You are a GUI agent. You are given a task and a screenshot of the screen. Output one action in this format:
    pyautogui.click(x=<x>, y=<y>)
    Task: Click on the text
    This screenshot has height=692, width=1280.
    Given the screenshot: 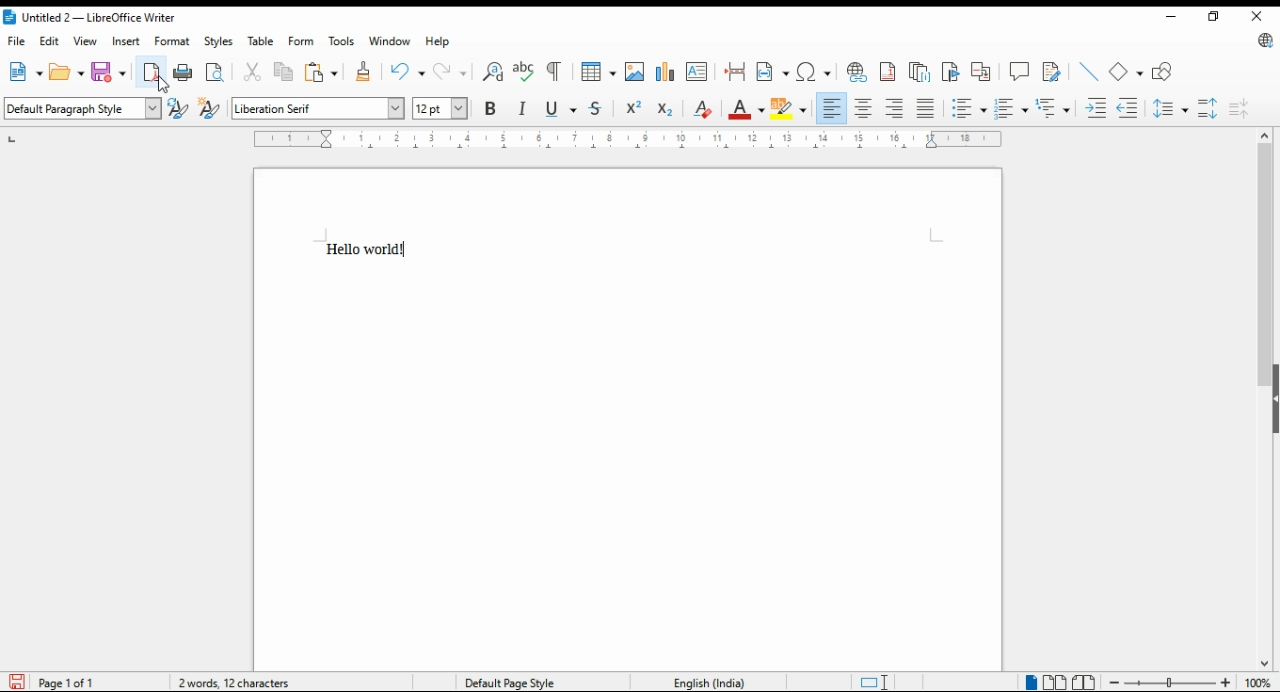 What is the action you would take?
    pyautogui.click(x=372, y=243)
    